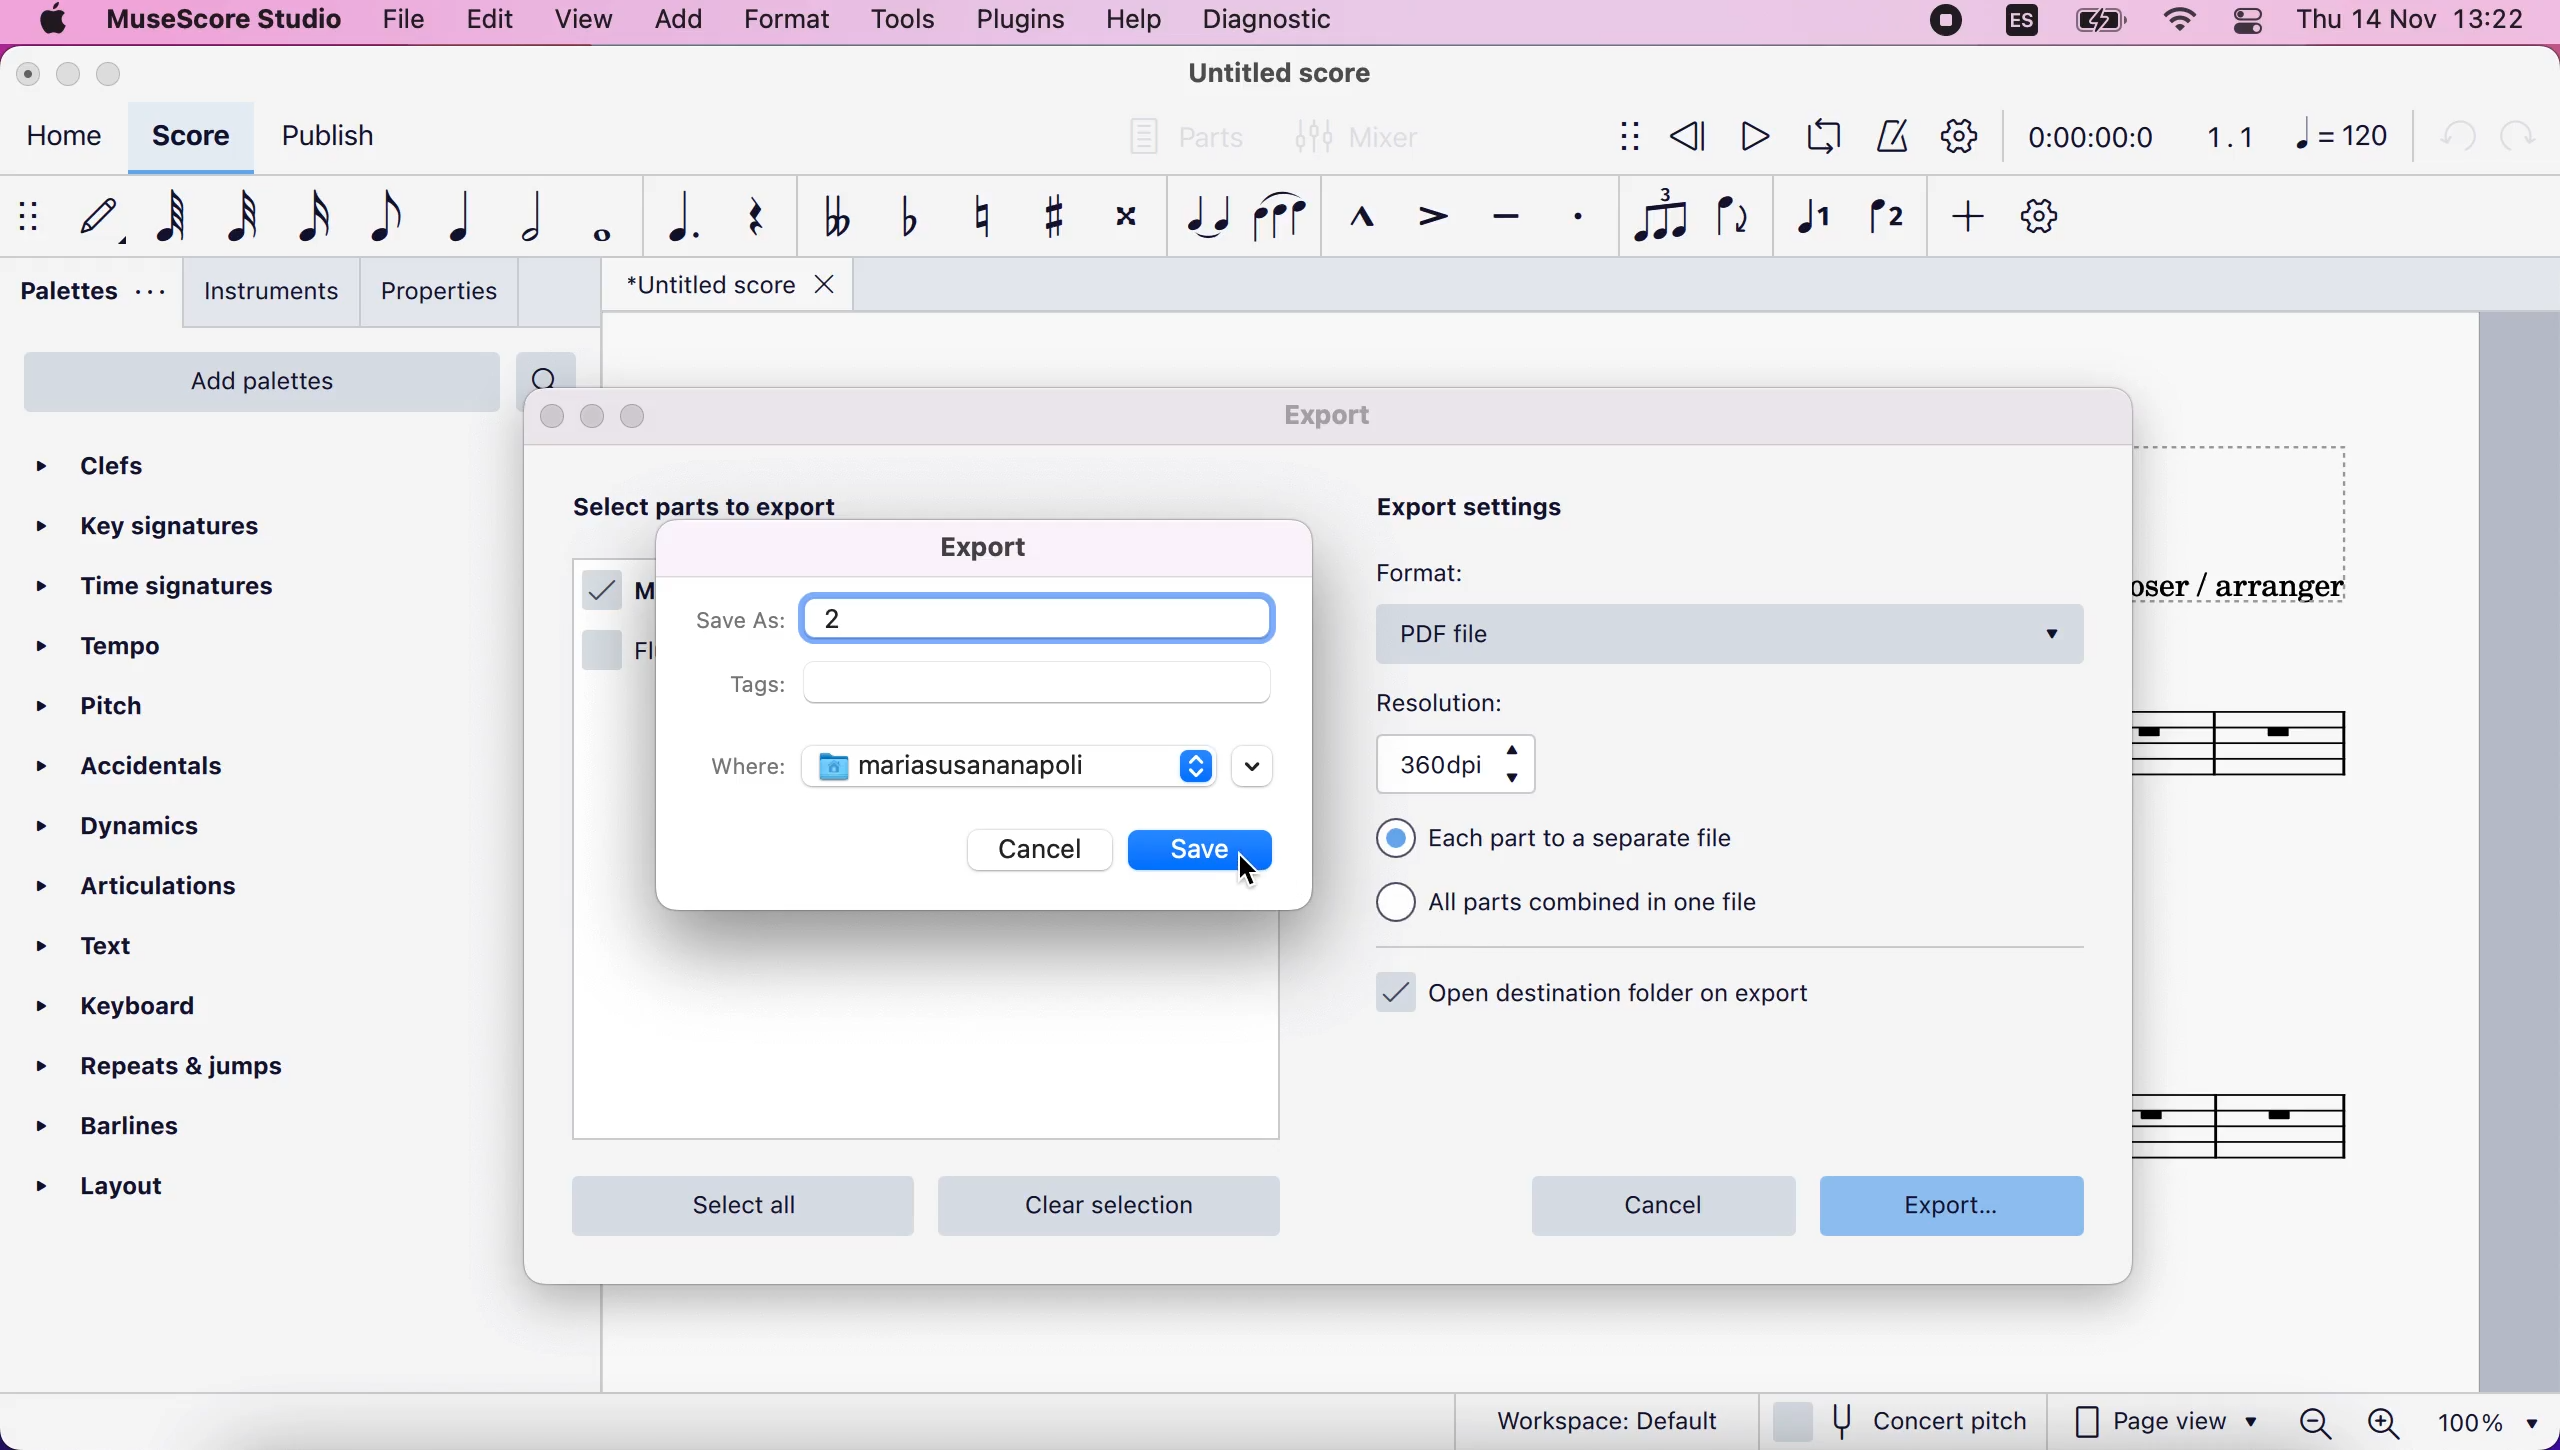  I want to click on 16th note, so click(307, 219).